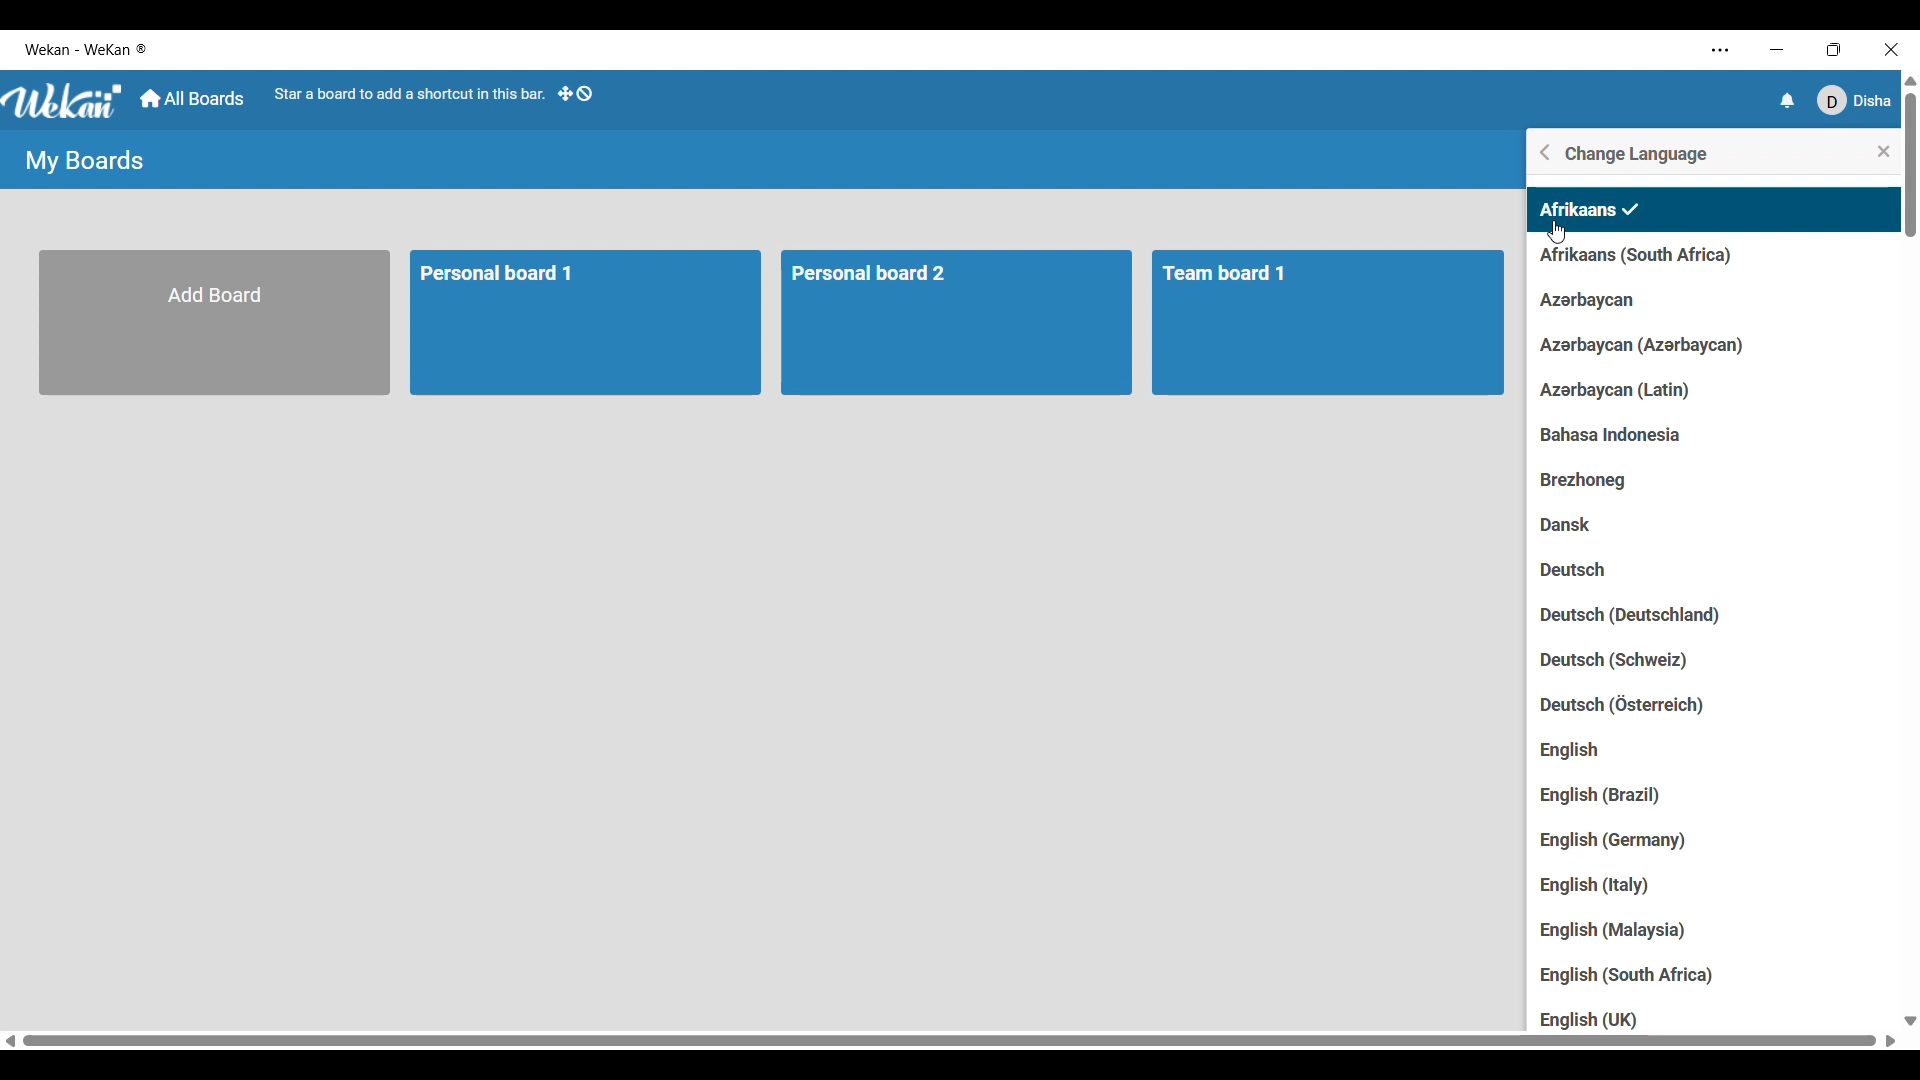 The width and height of the screenshot is (1920, 1080). I want to click on English (UK), so click(1588, 1019).